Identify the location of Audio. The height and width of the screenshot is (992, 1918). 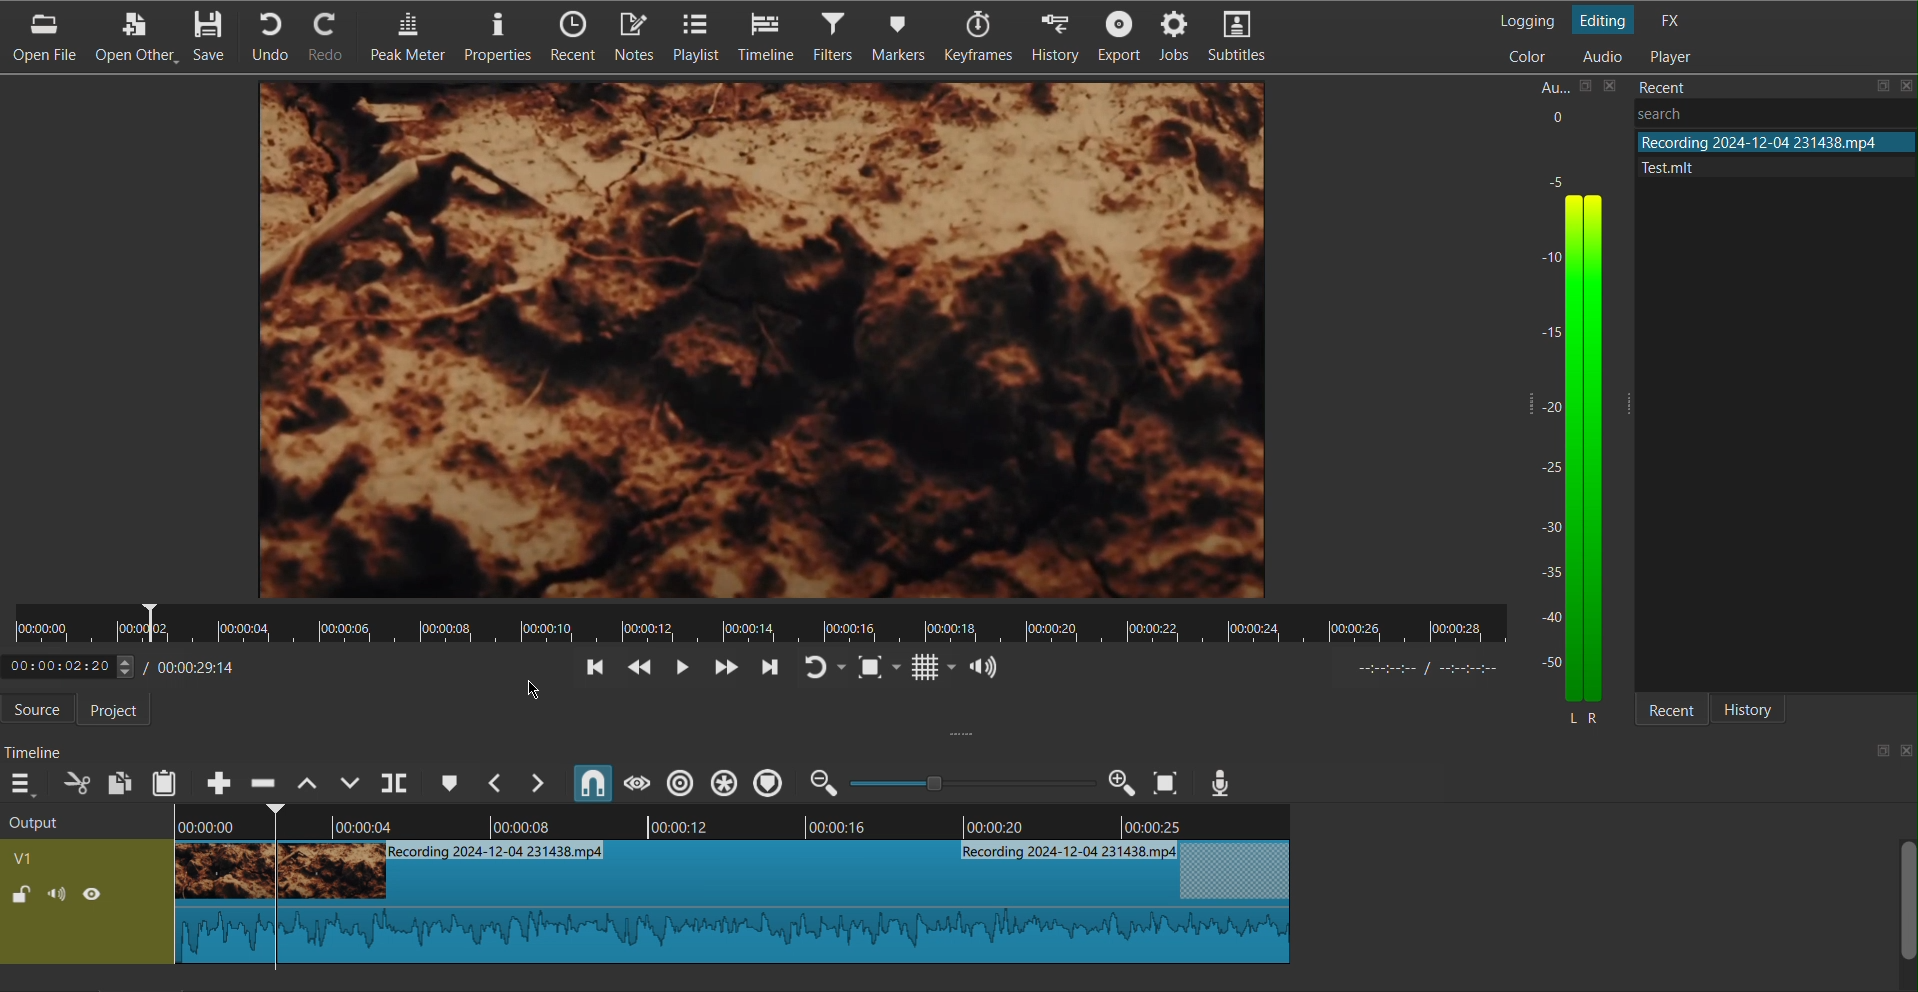
(1601, 57).